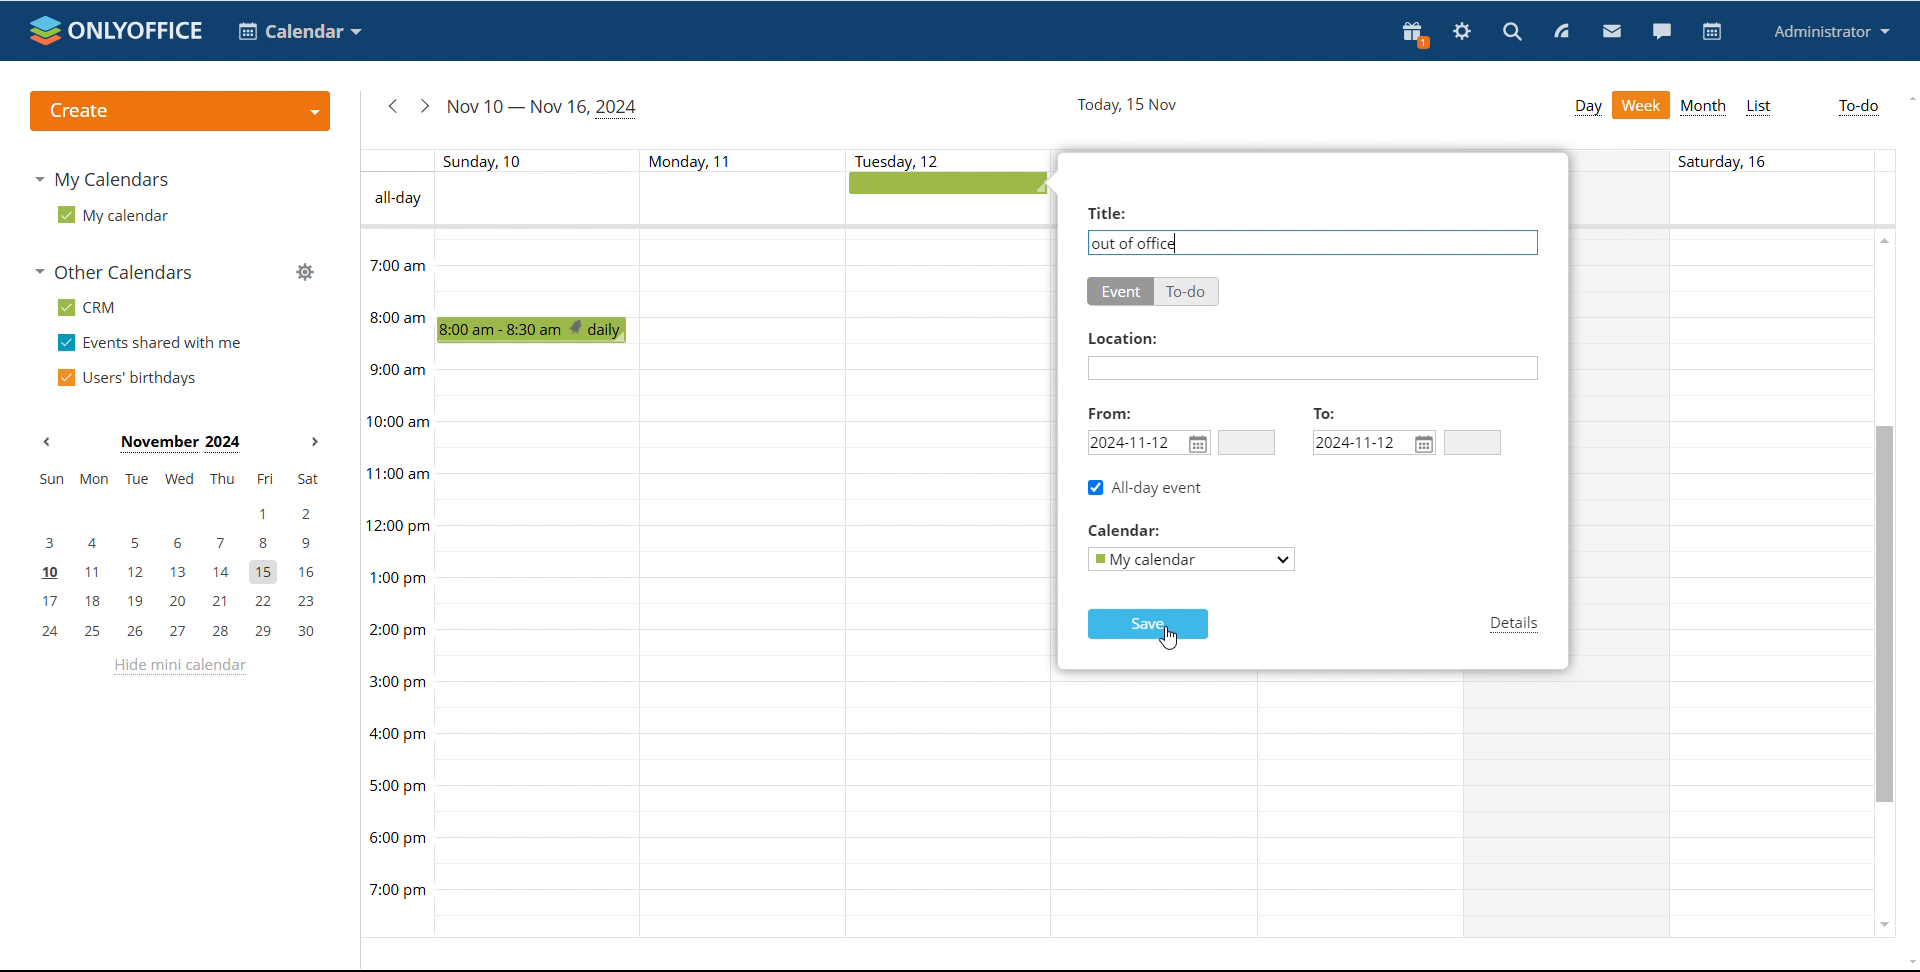  I want to click on profile, so click(1833, 32).